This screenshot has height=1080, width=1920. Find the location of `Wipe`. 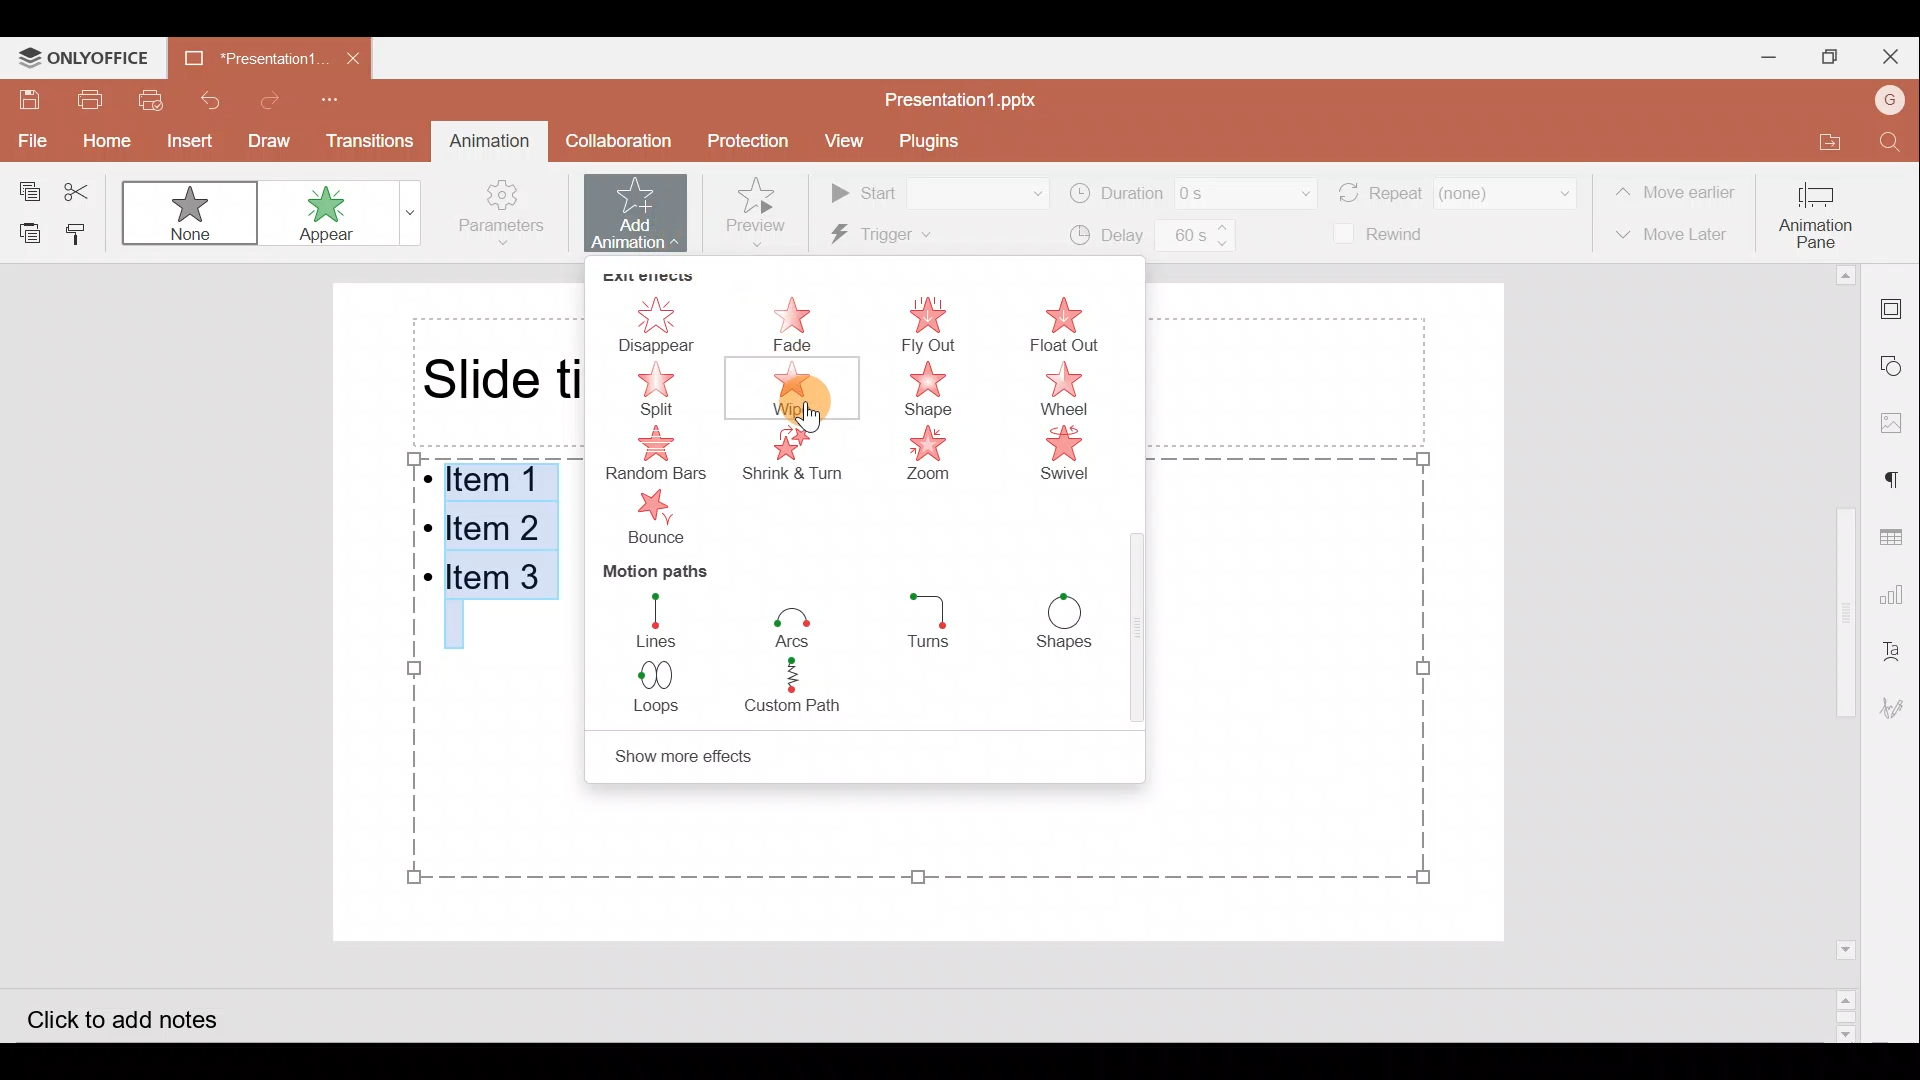

Wipe is located at coordinates (797, 391).